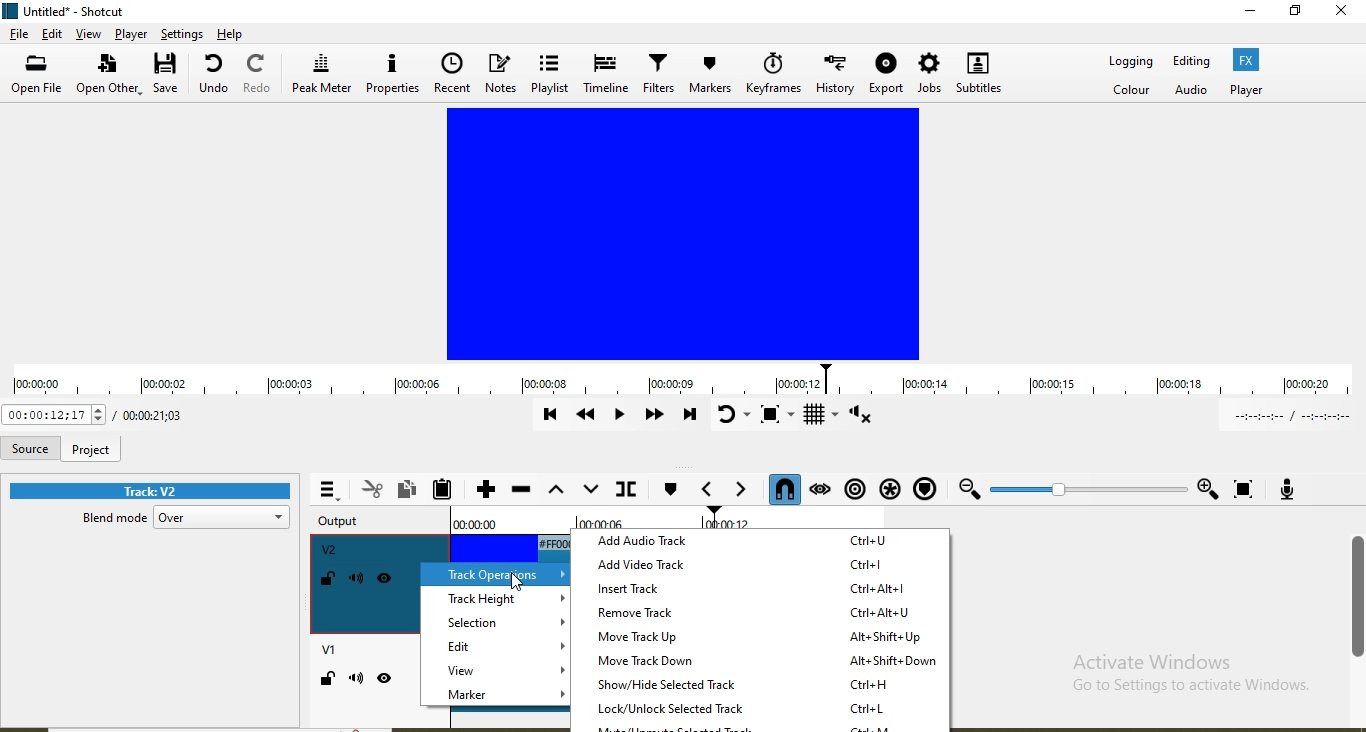 This screenshot has width=1366, height=732. What do you see at coordinates (387, 581) in the screenshot?
I see `Hide` at bounding box center [387, 581].